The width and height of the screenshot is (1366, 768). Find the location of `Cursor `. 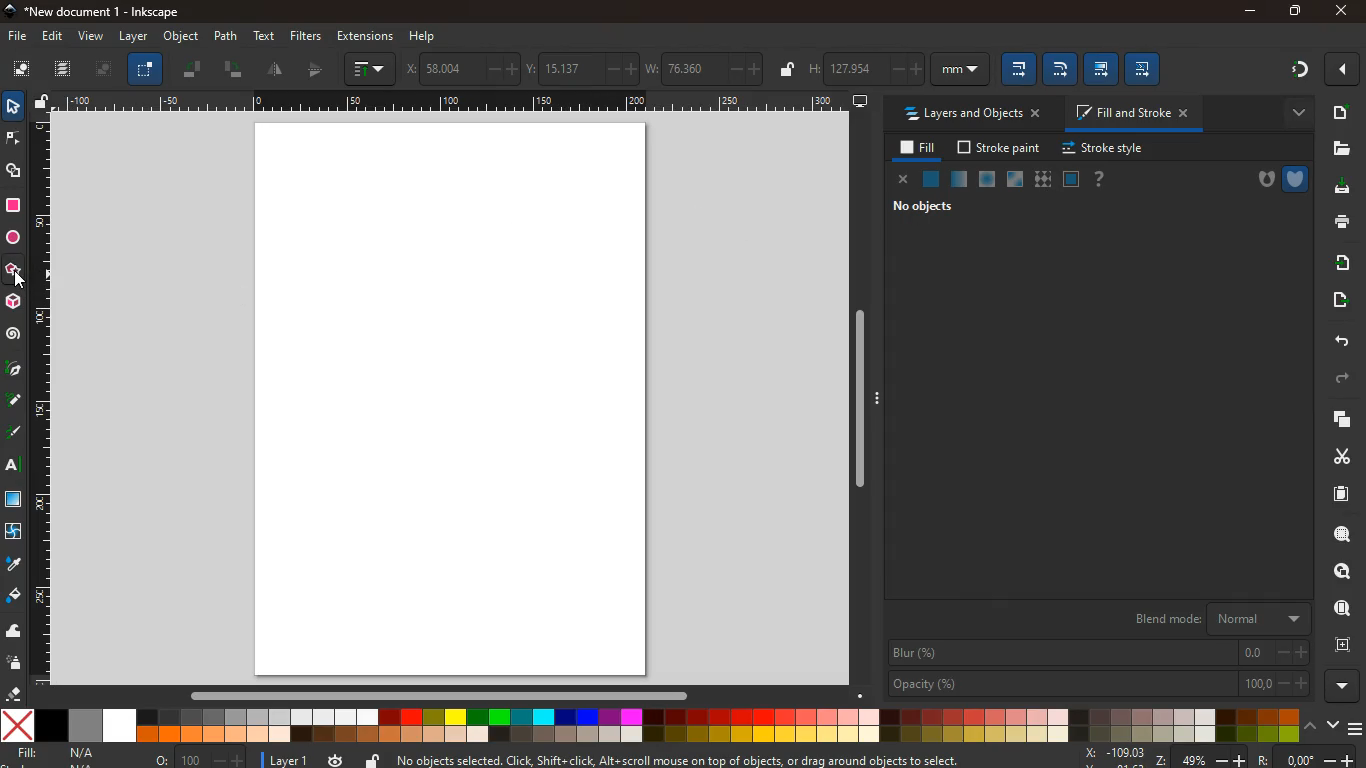

Cursor  is located at coordinates (22, 280).